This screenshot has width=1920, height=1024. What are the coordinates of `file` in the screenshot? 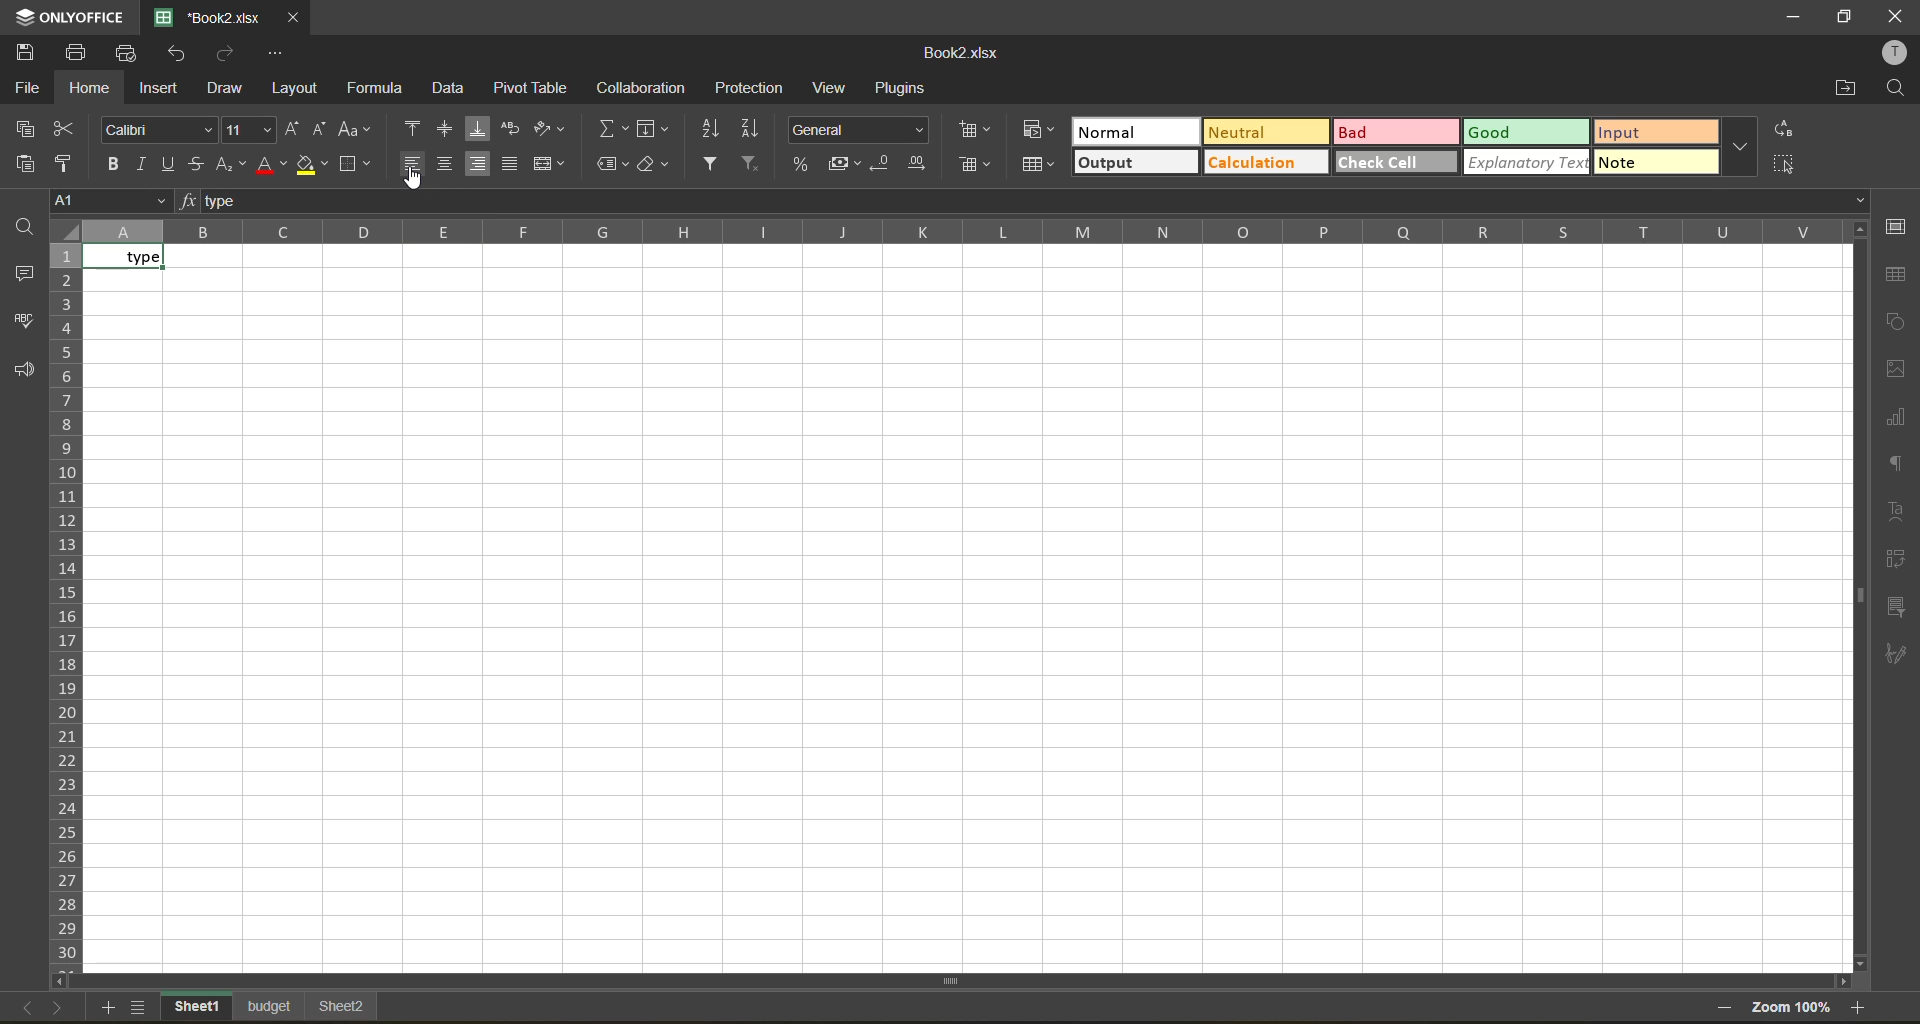 It's located at (24, 90).